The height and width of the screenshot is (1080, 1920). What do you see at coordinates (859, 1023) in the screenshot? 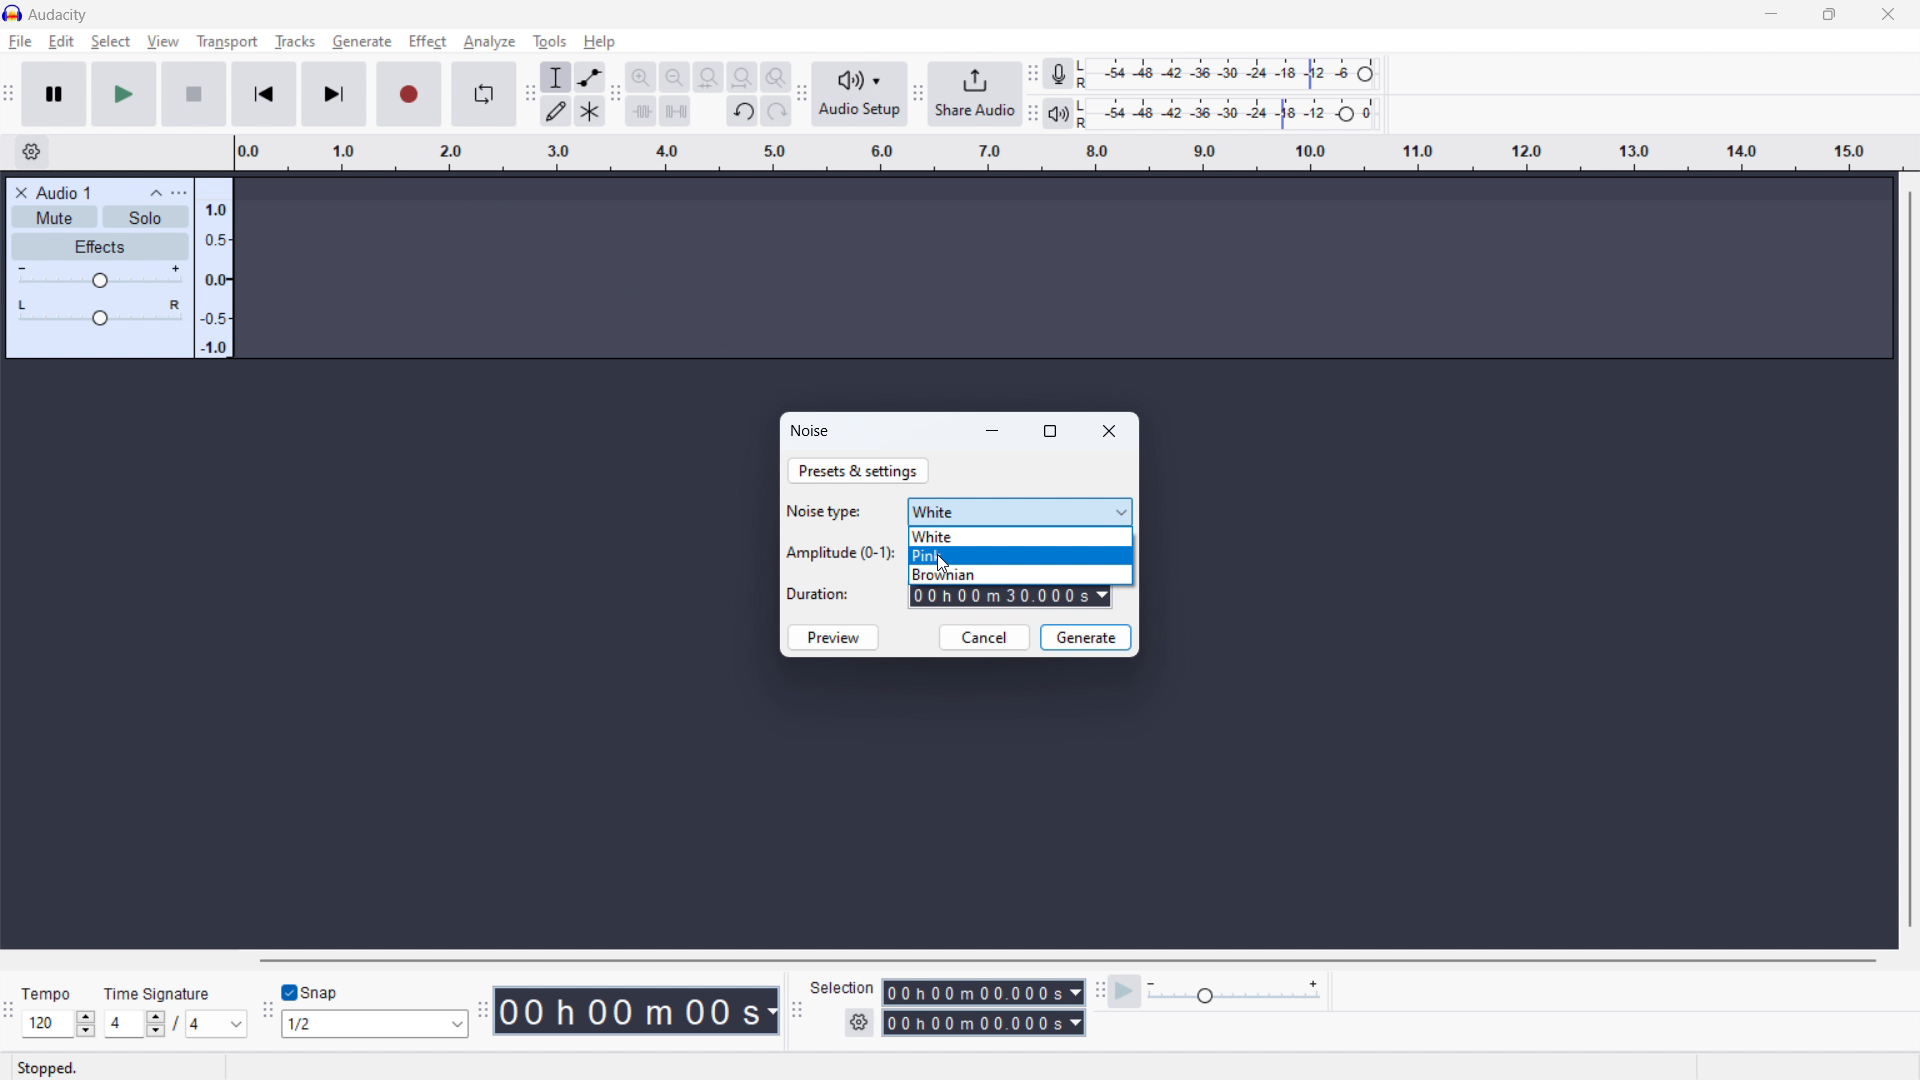
I see `selection settings` at bounding box center [859, 1023].